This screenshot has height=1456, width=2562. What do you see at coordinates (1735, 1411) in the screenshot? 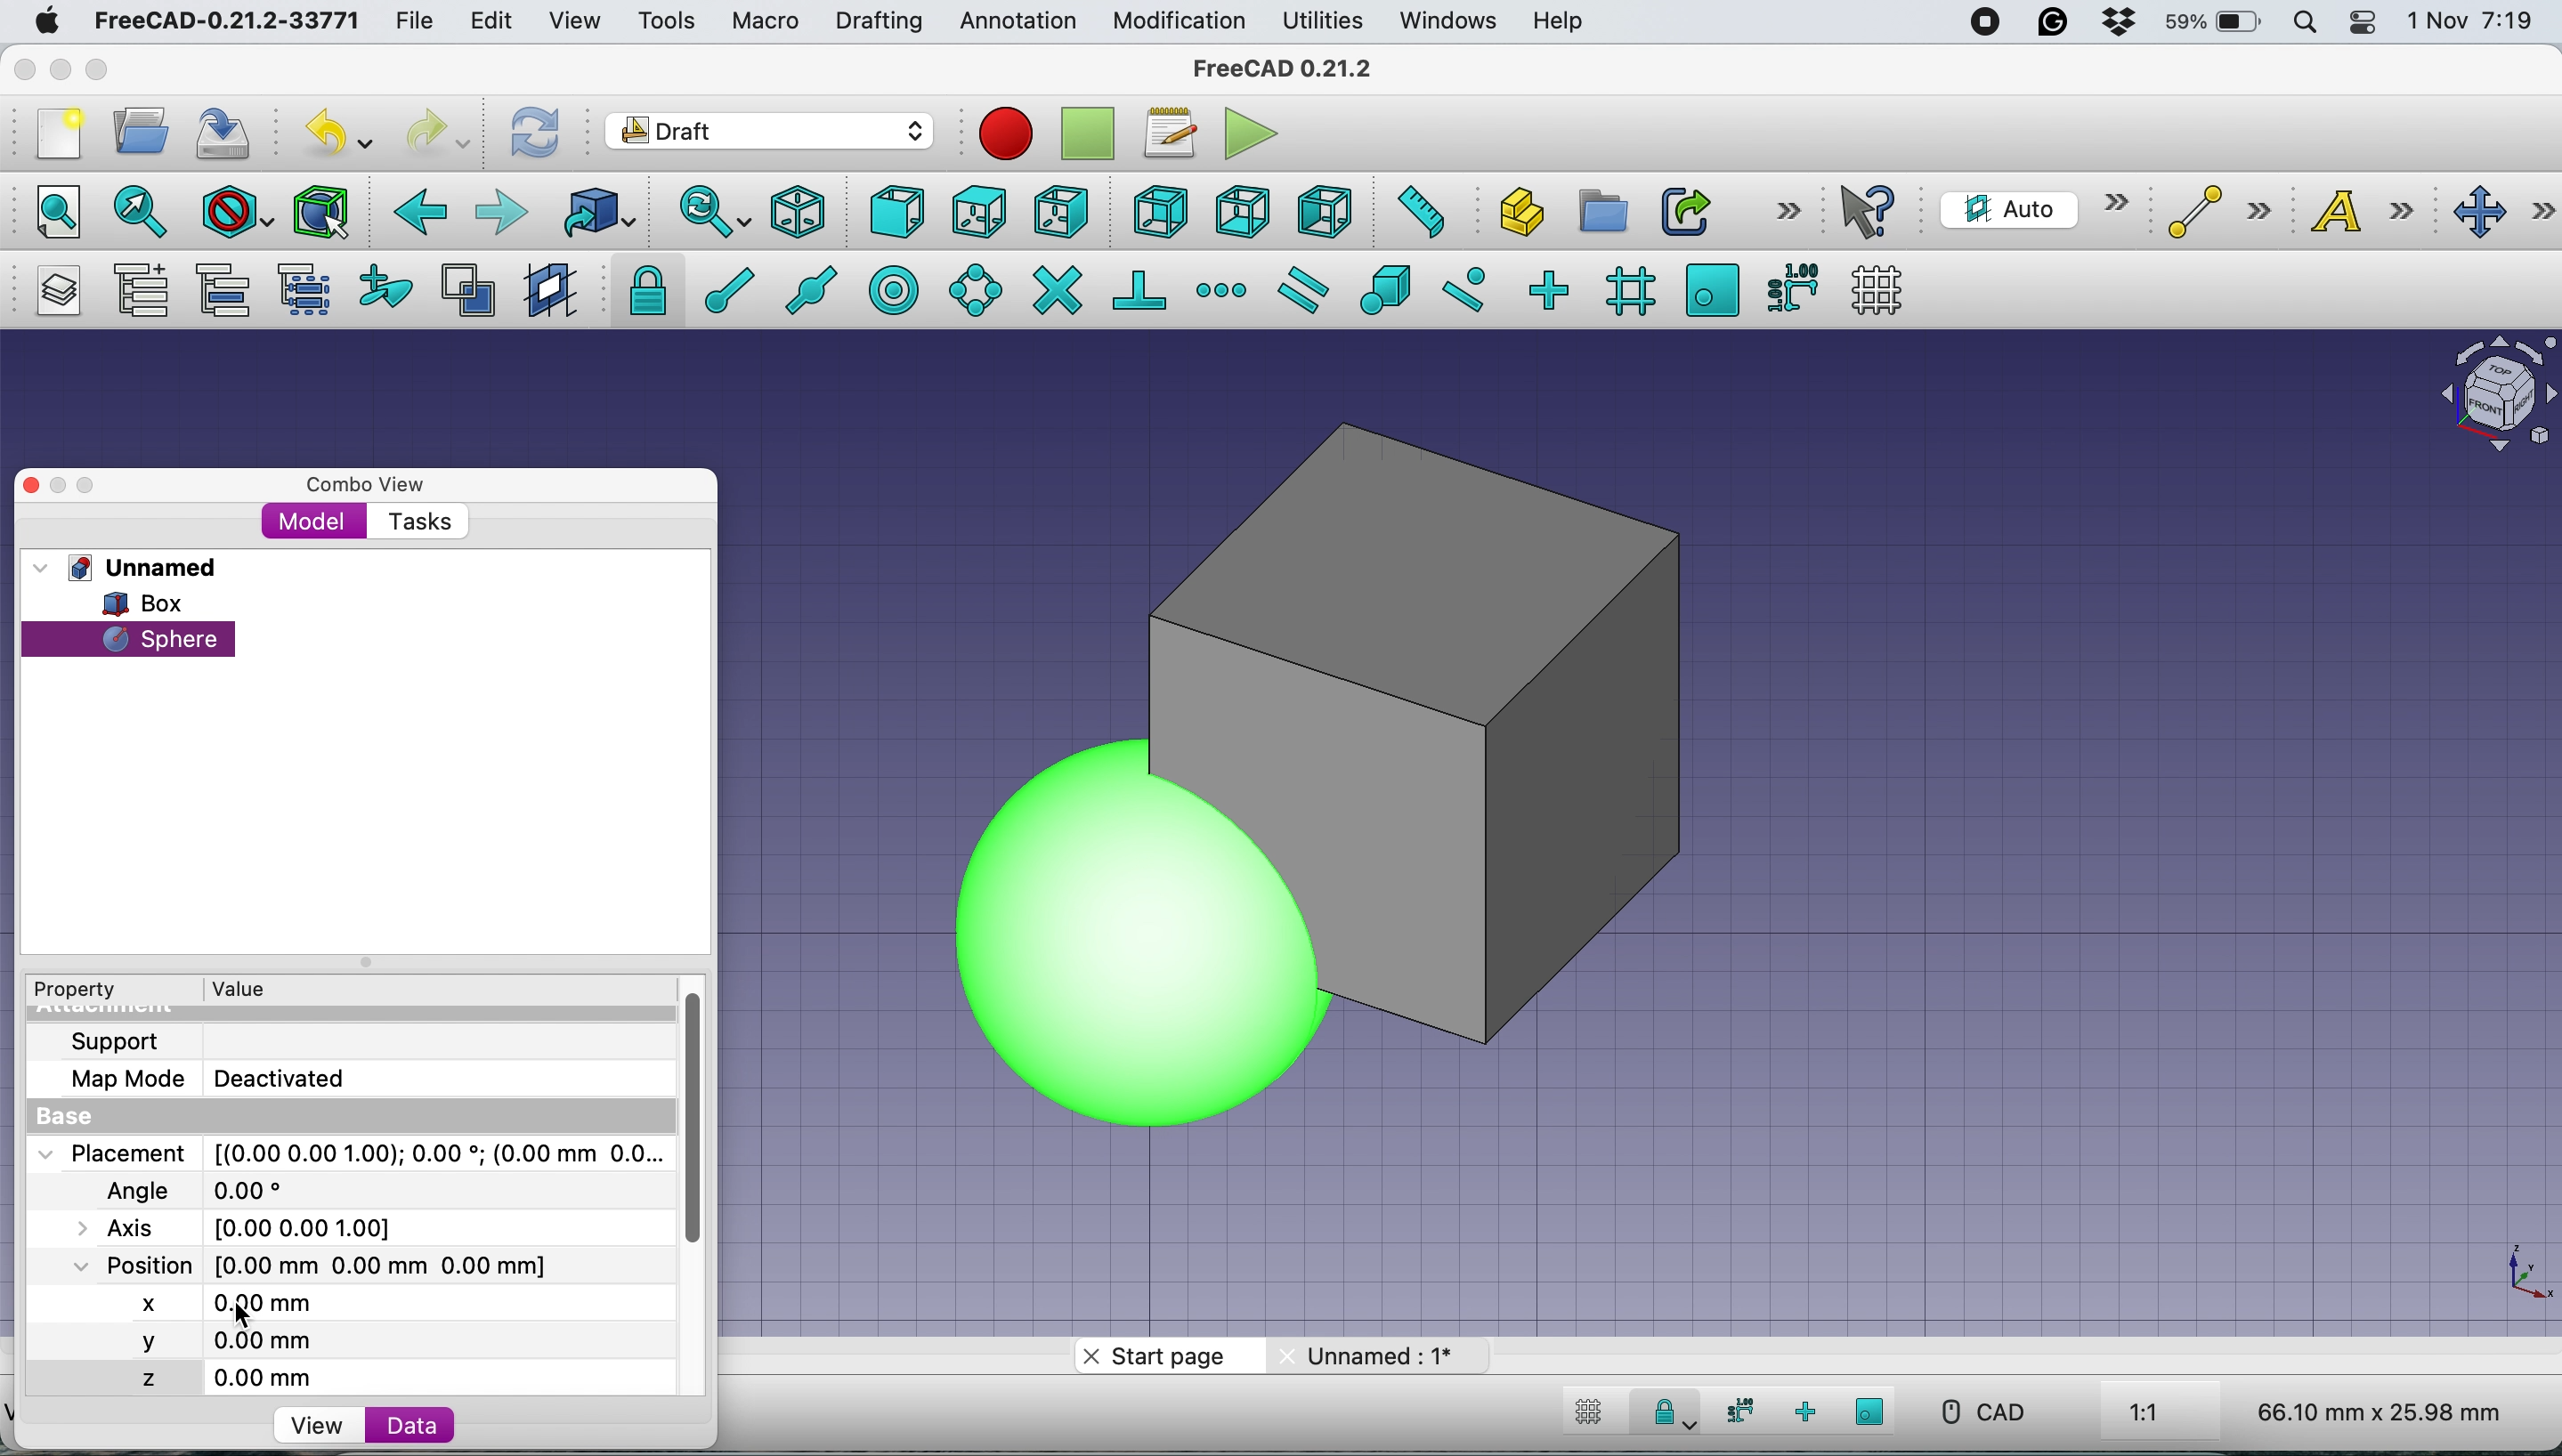
I see `snap dimensions` at bounding box center [1735, 1411].